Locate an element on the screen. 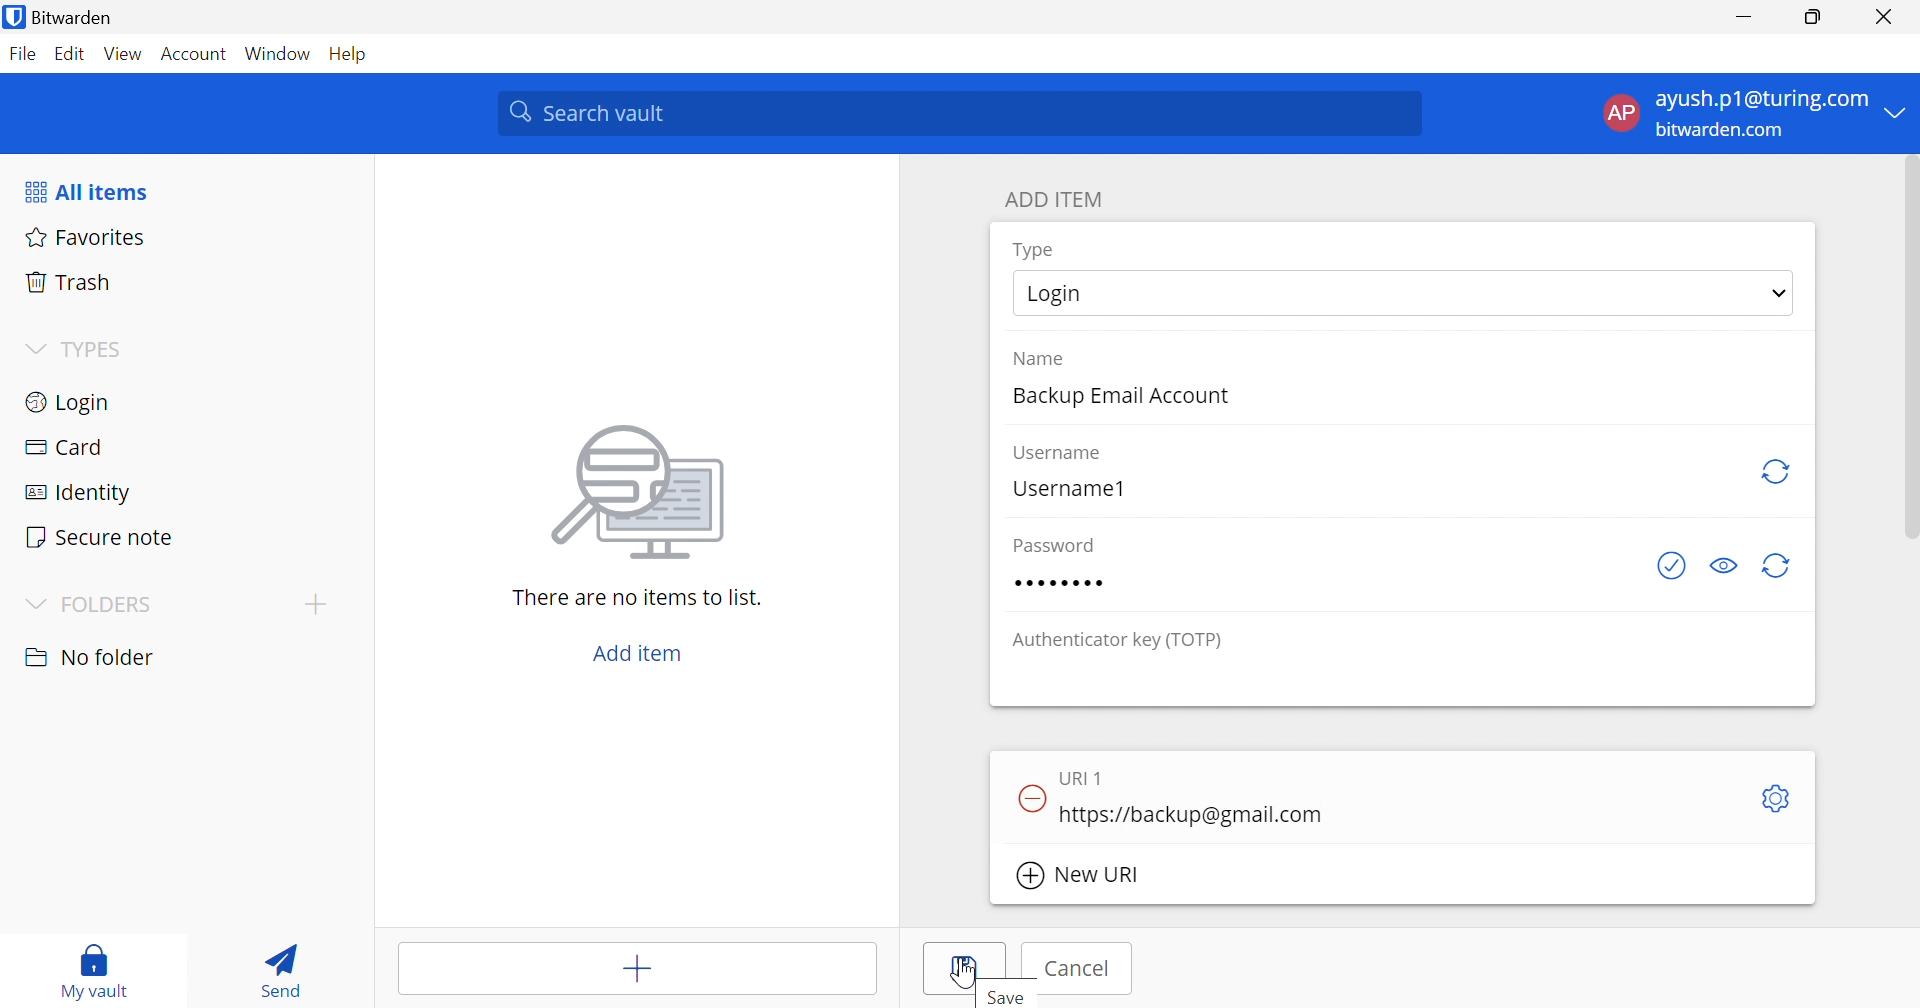 This screenshot has width=1920, height=1008. New URl is located at coordinates (1078, 876).